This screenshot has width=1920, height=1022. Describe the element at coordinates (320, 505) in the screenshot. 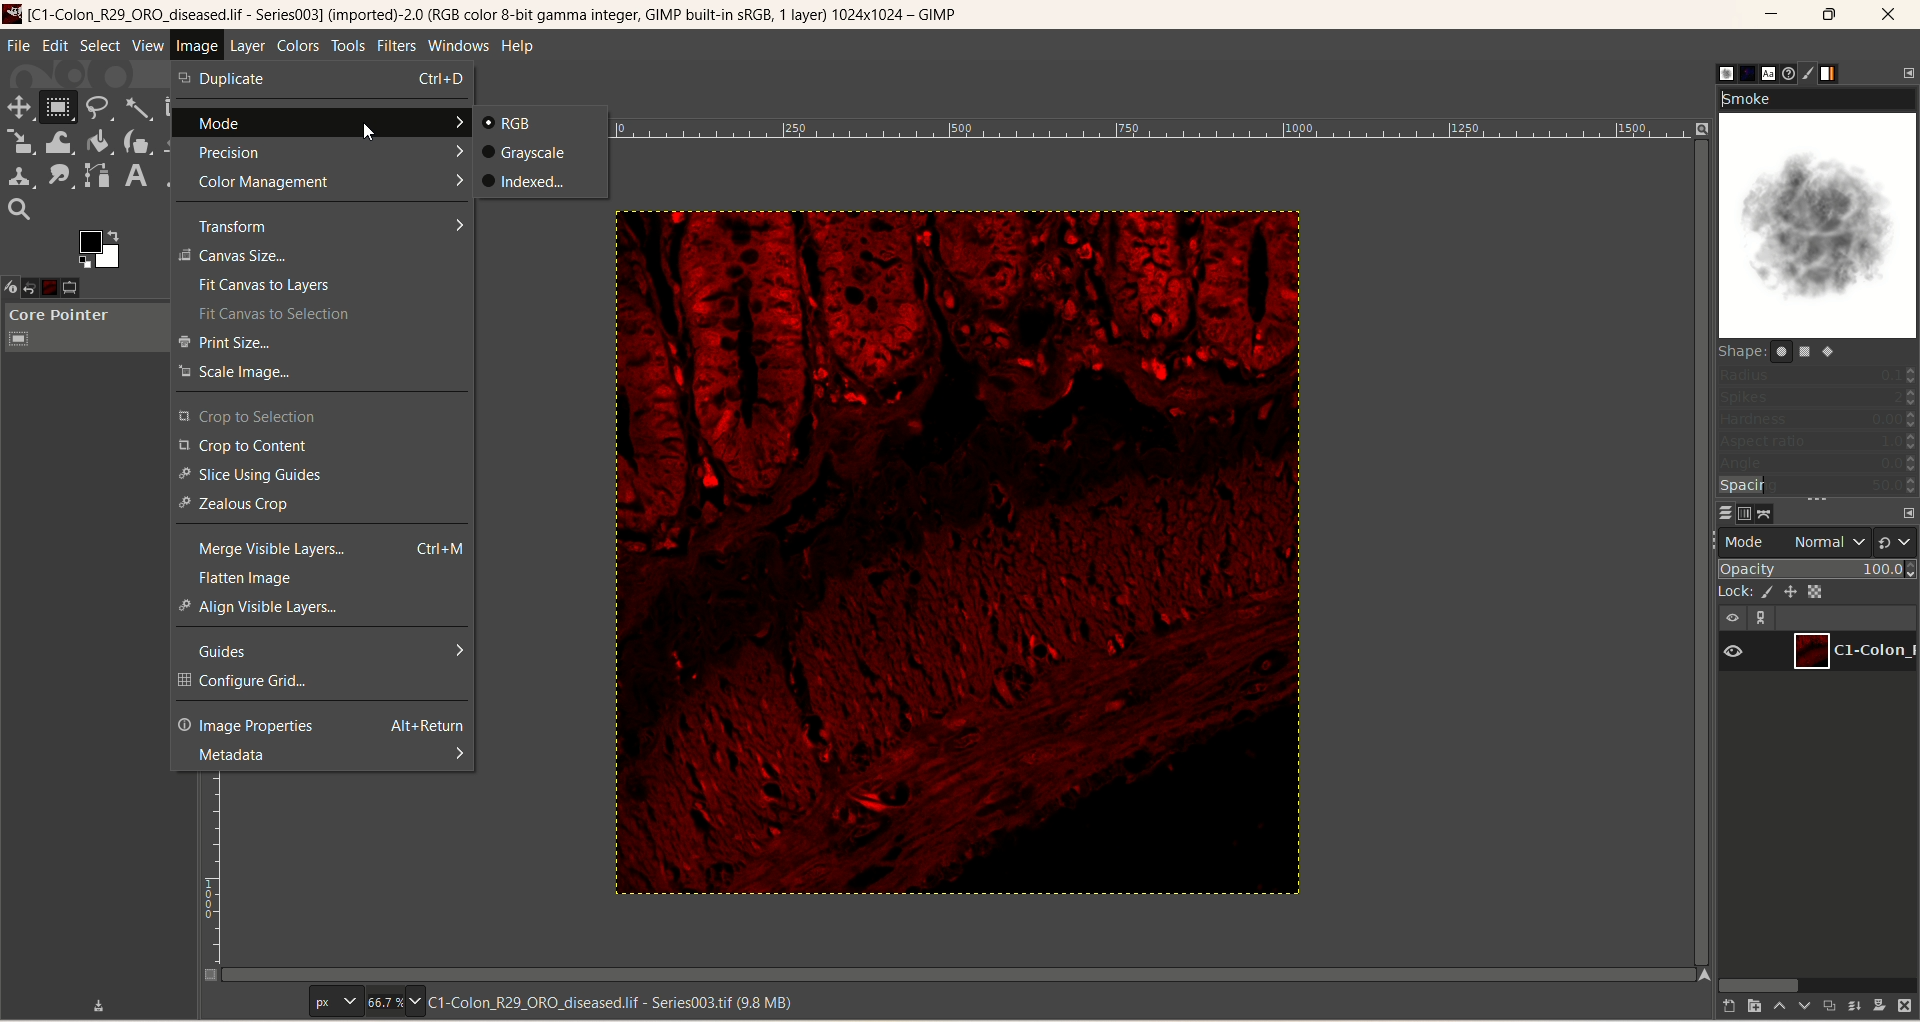

I see `zealous crop` at that location.